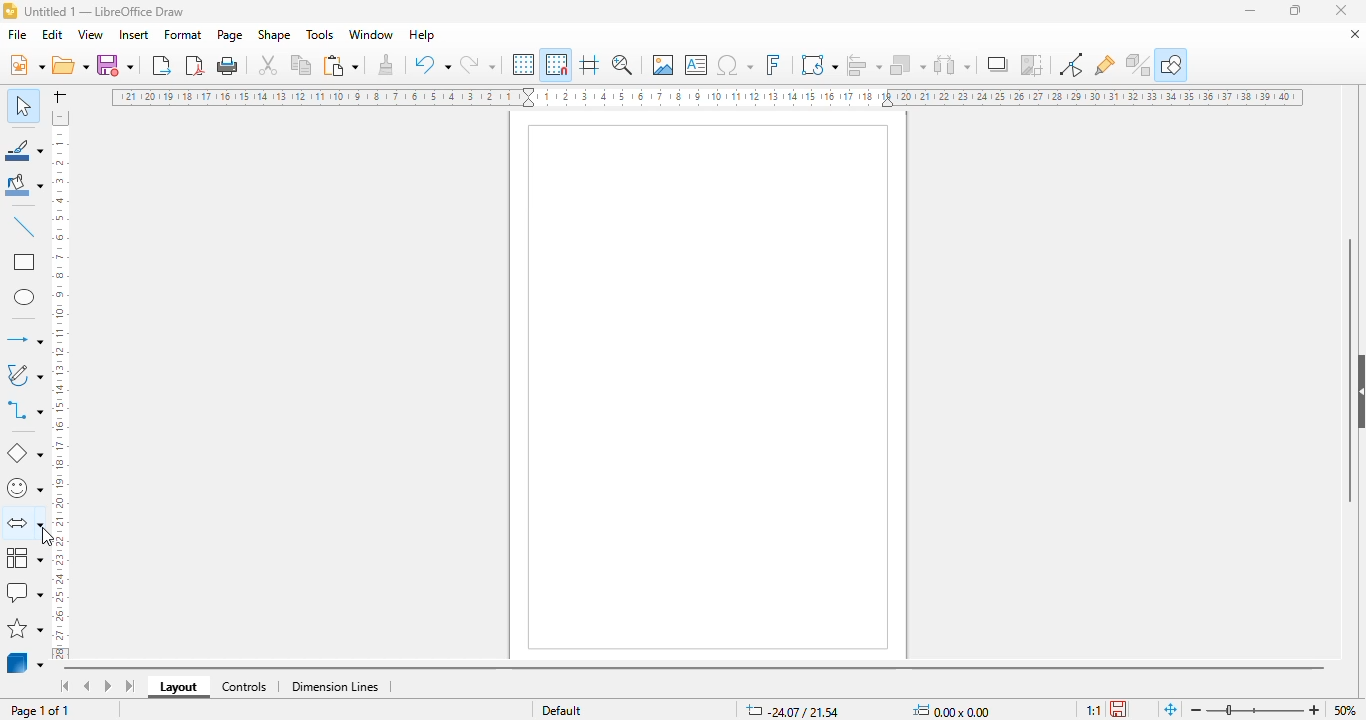 Image resolution: width=1366 pixels, height=720 pixels. What do you see at coordinates (301, 65) in the screenshot?
I see `copy` at bounding box center [301, 65].